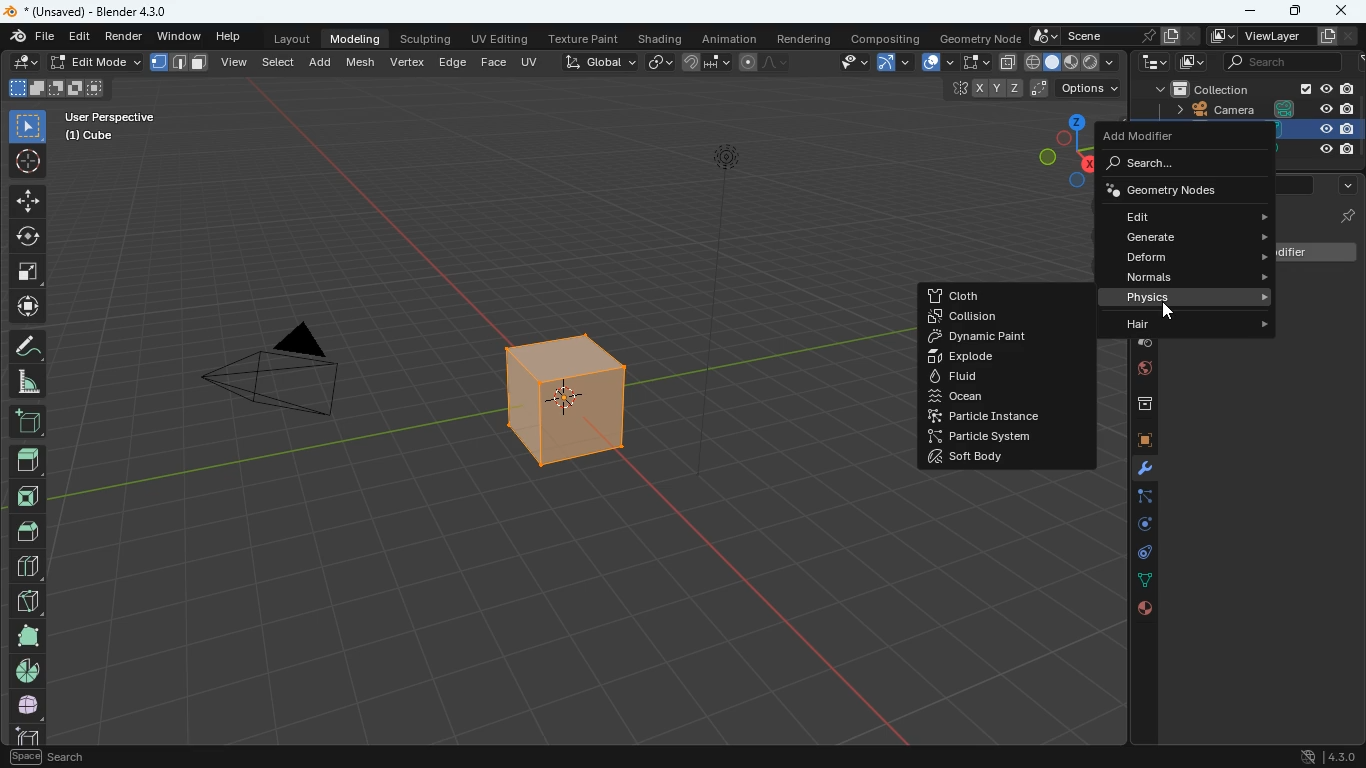 This screenshot has height=768, width=1366. I want to click on cube, so click(560, 406).